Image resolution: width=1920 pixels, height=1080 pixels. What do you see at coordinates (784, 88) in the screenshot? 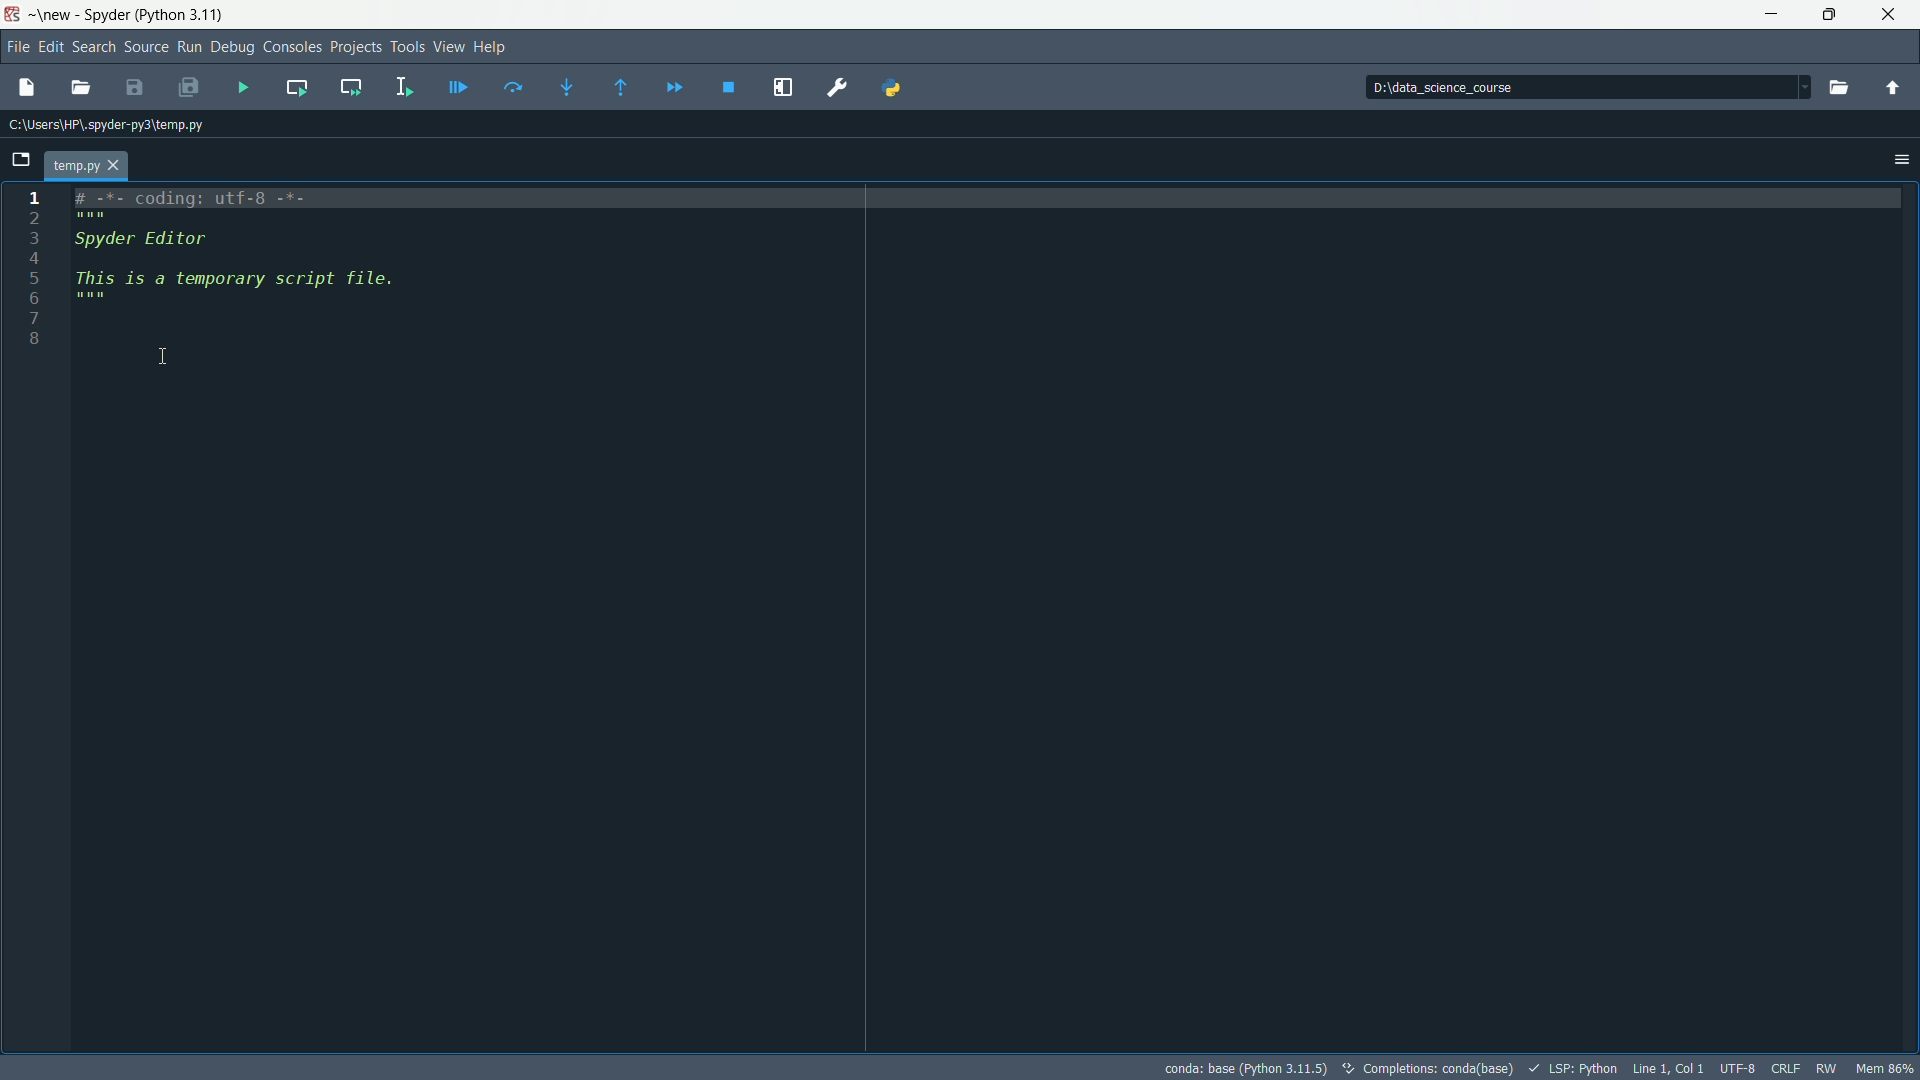
I see `maximize current pane` at bounding box center [784, 88].